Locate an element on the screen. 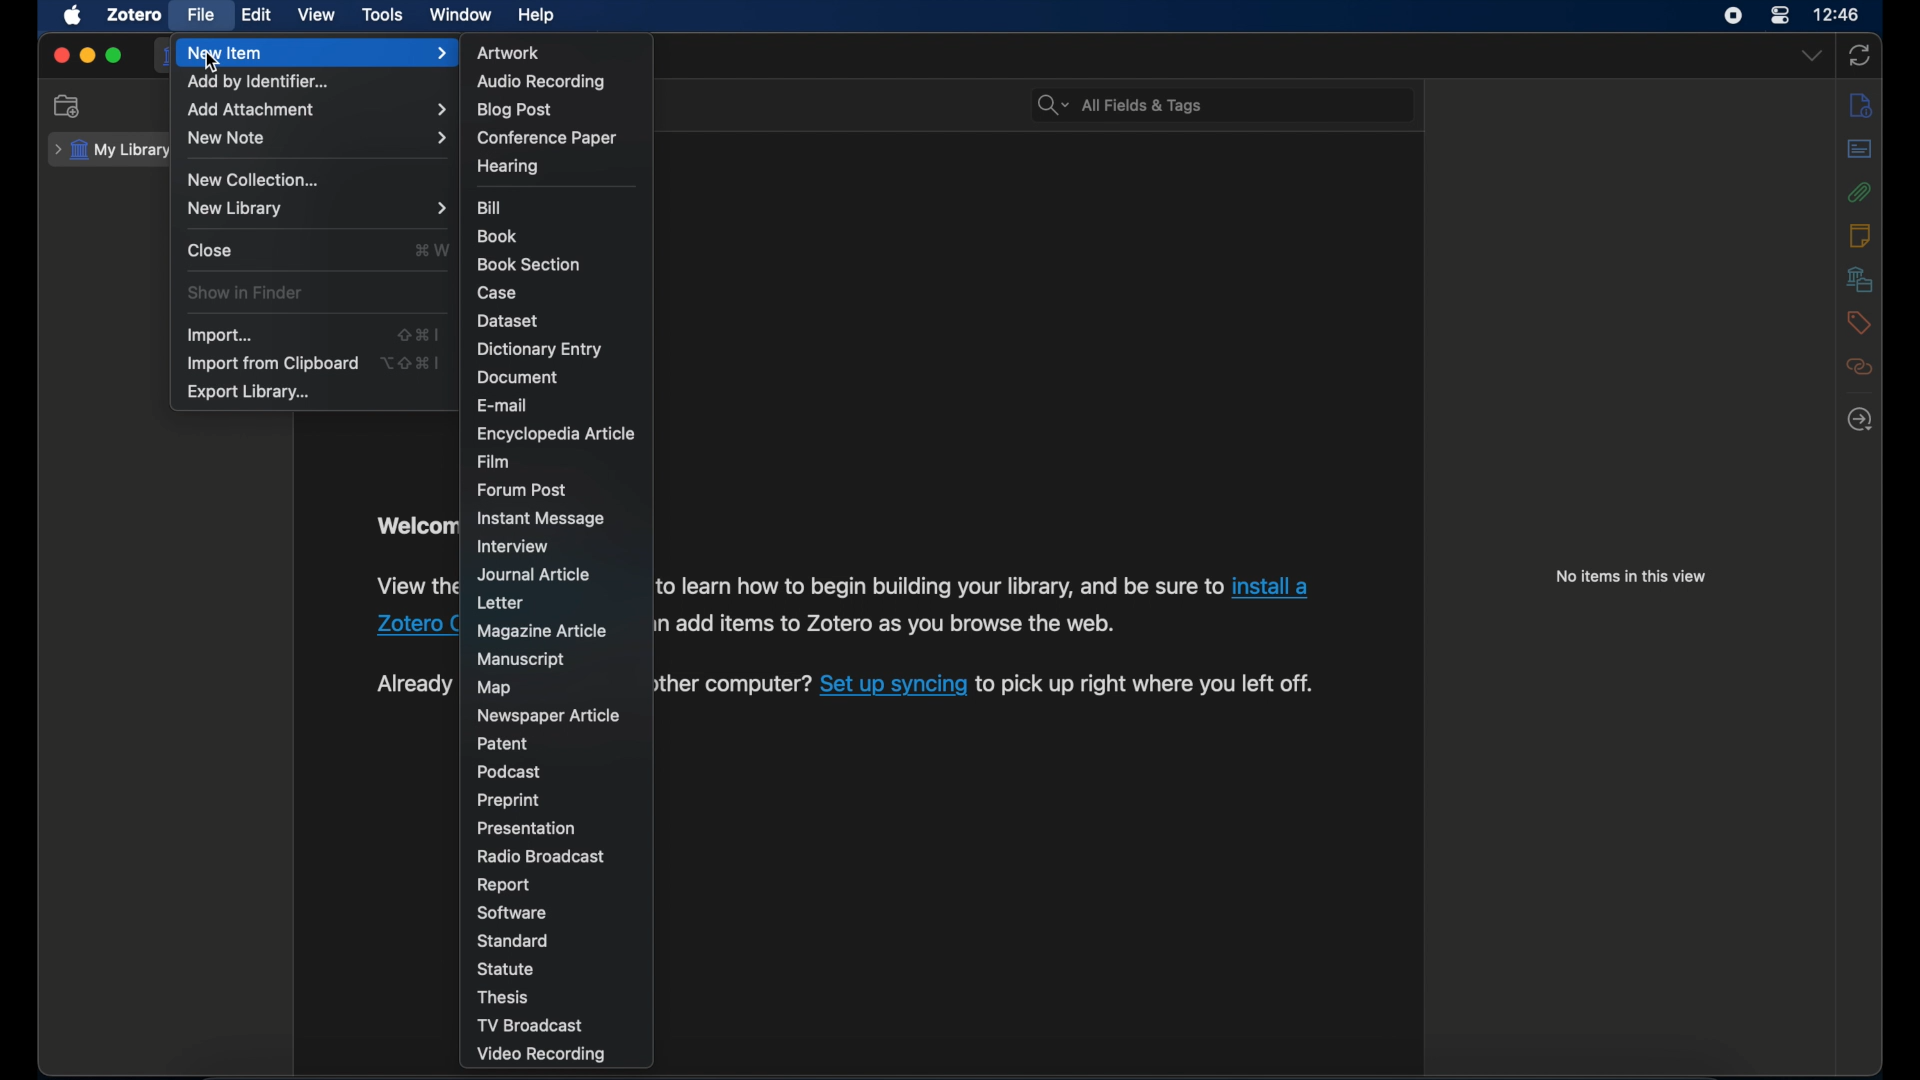 The width and height of the screenshot is (1920, 1080). search bar is located at coordinates (1120, 103).